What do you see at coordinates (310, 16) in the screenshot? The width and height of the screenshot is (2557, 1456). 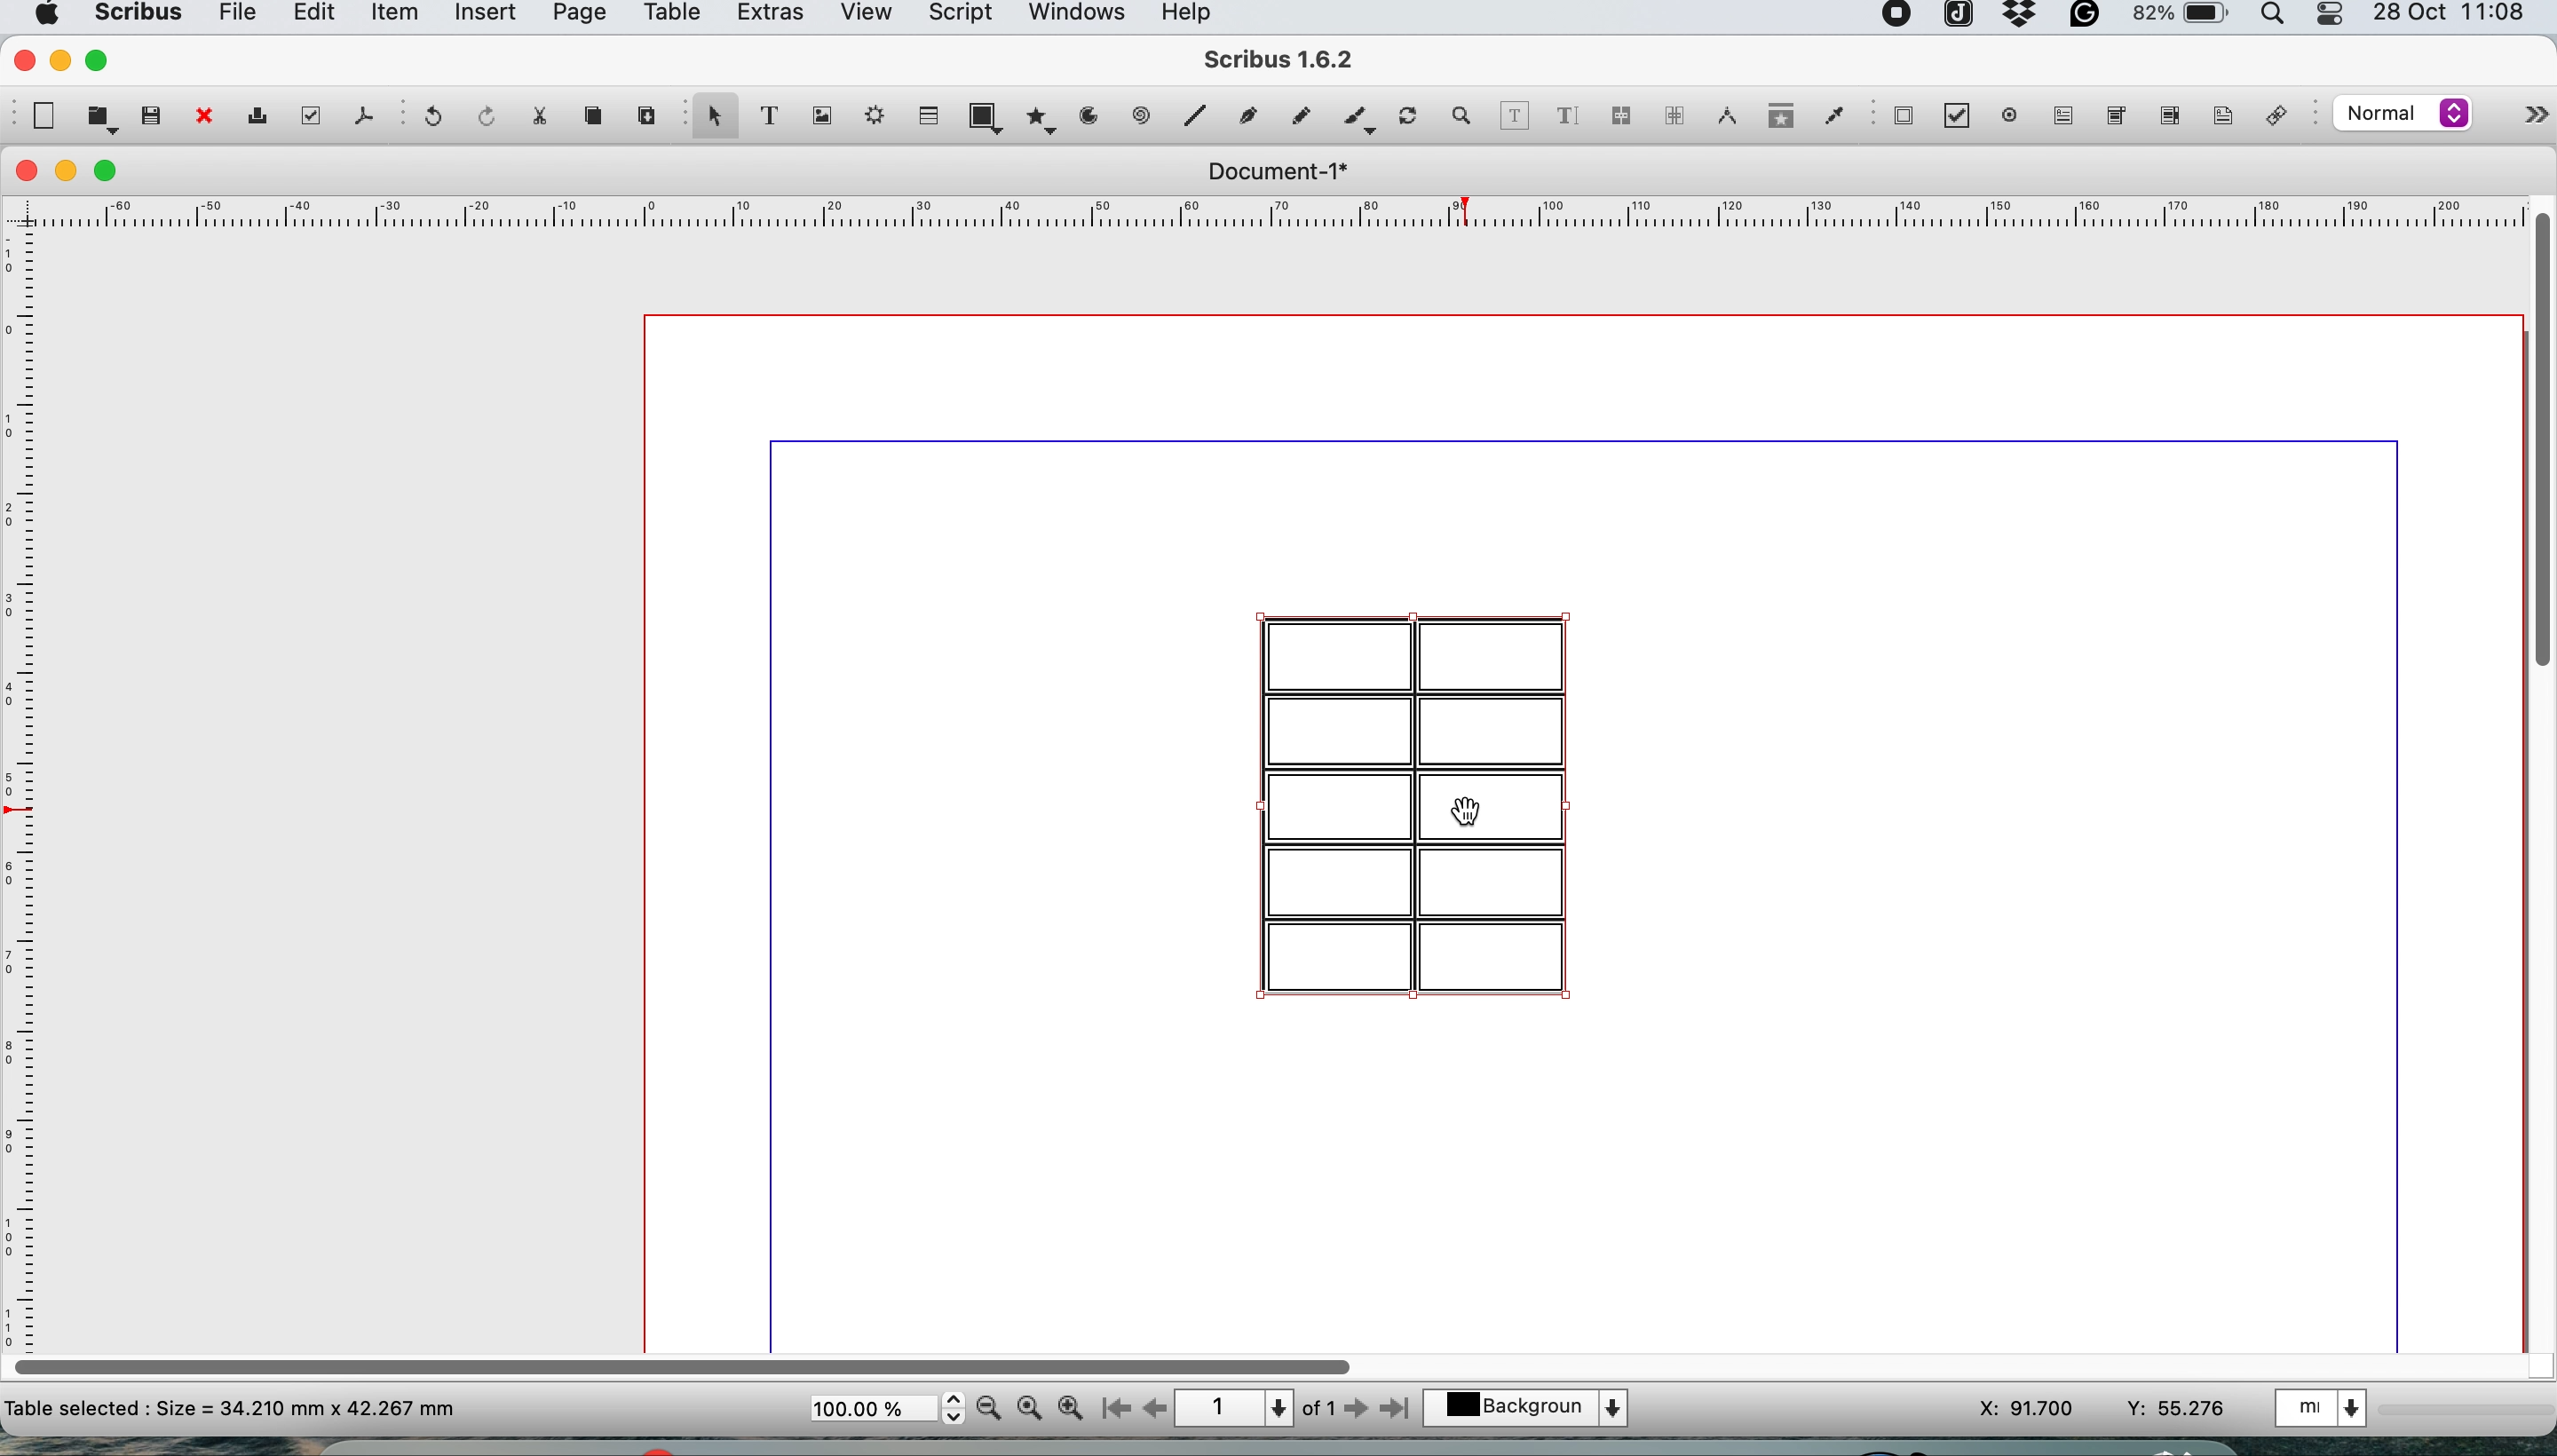 I see `edit` at bounding box center [310, 16].